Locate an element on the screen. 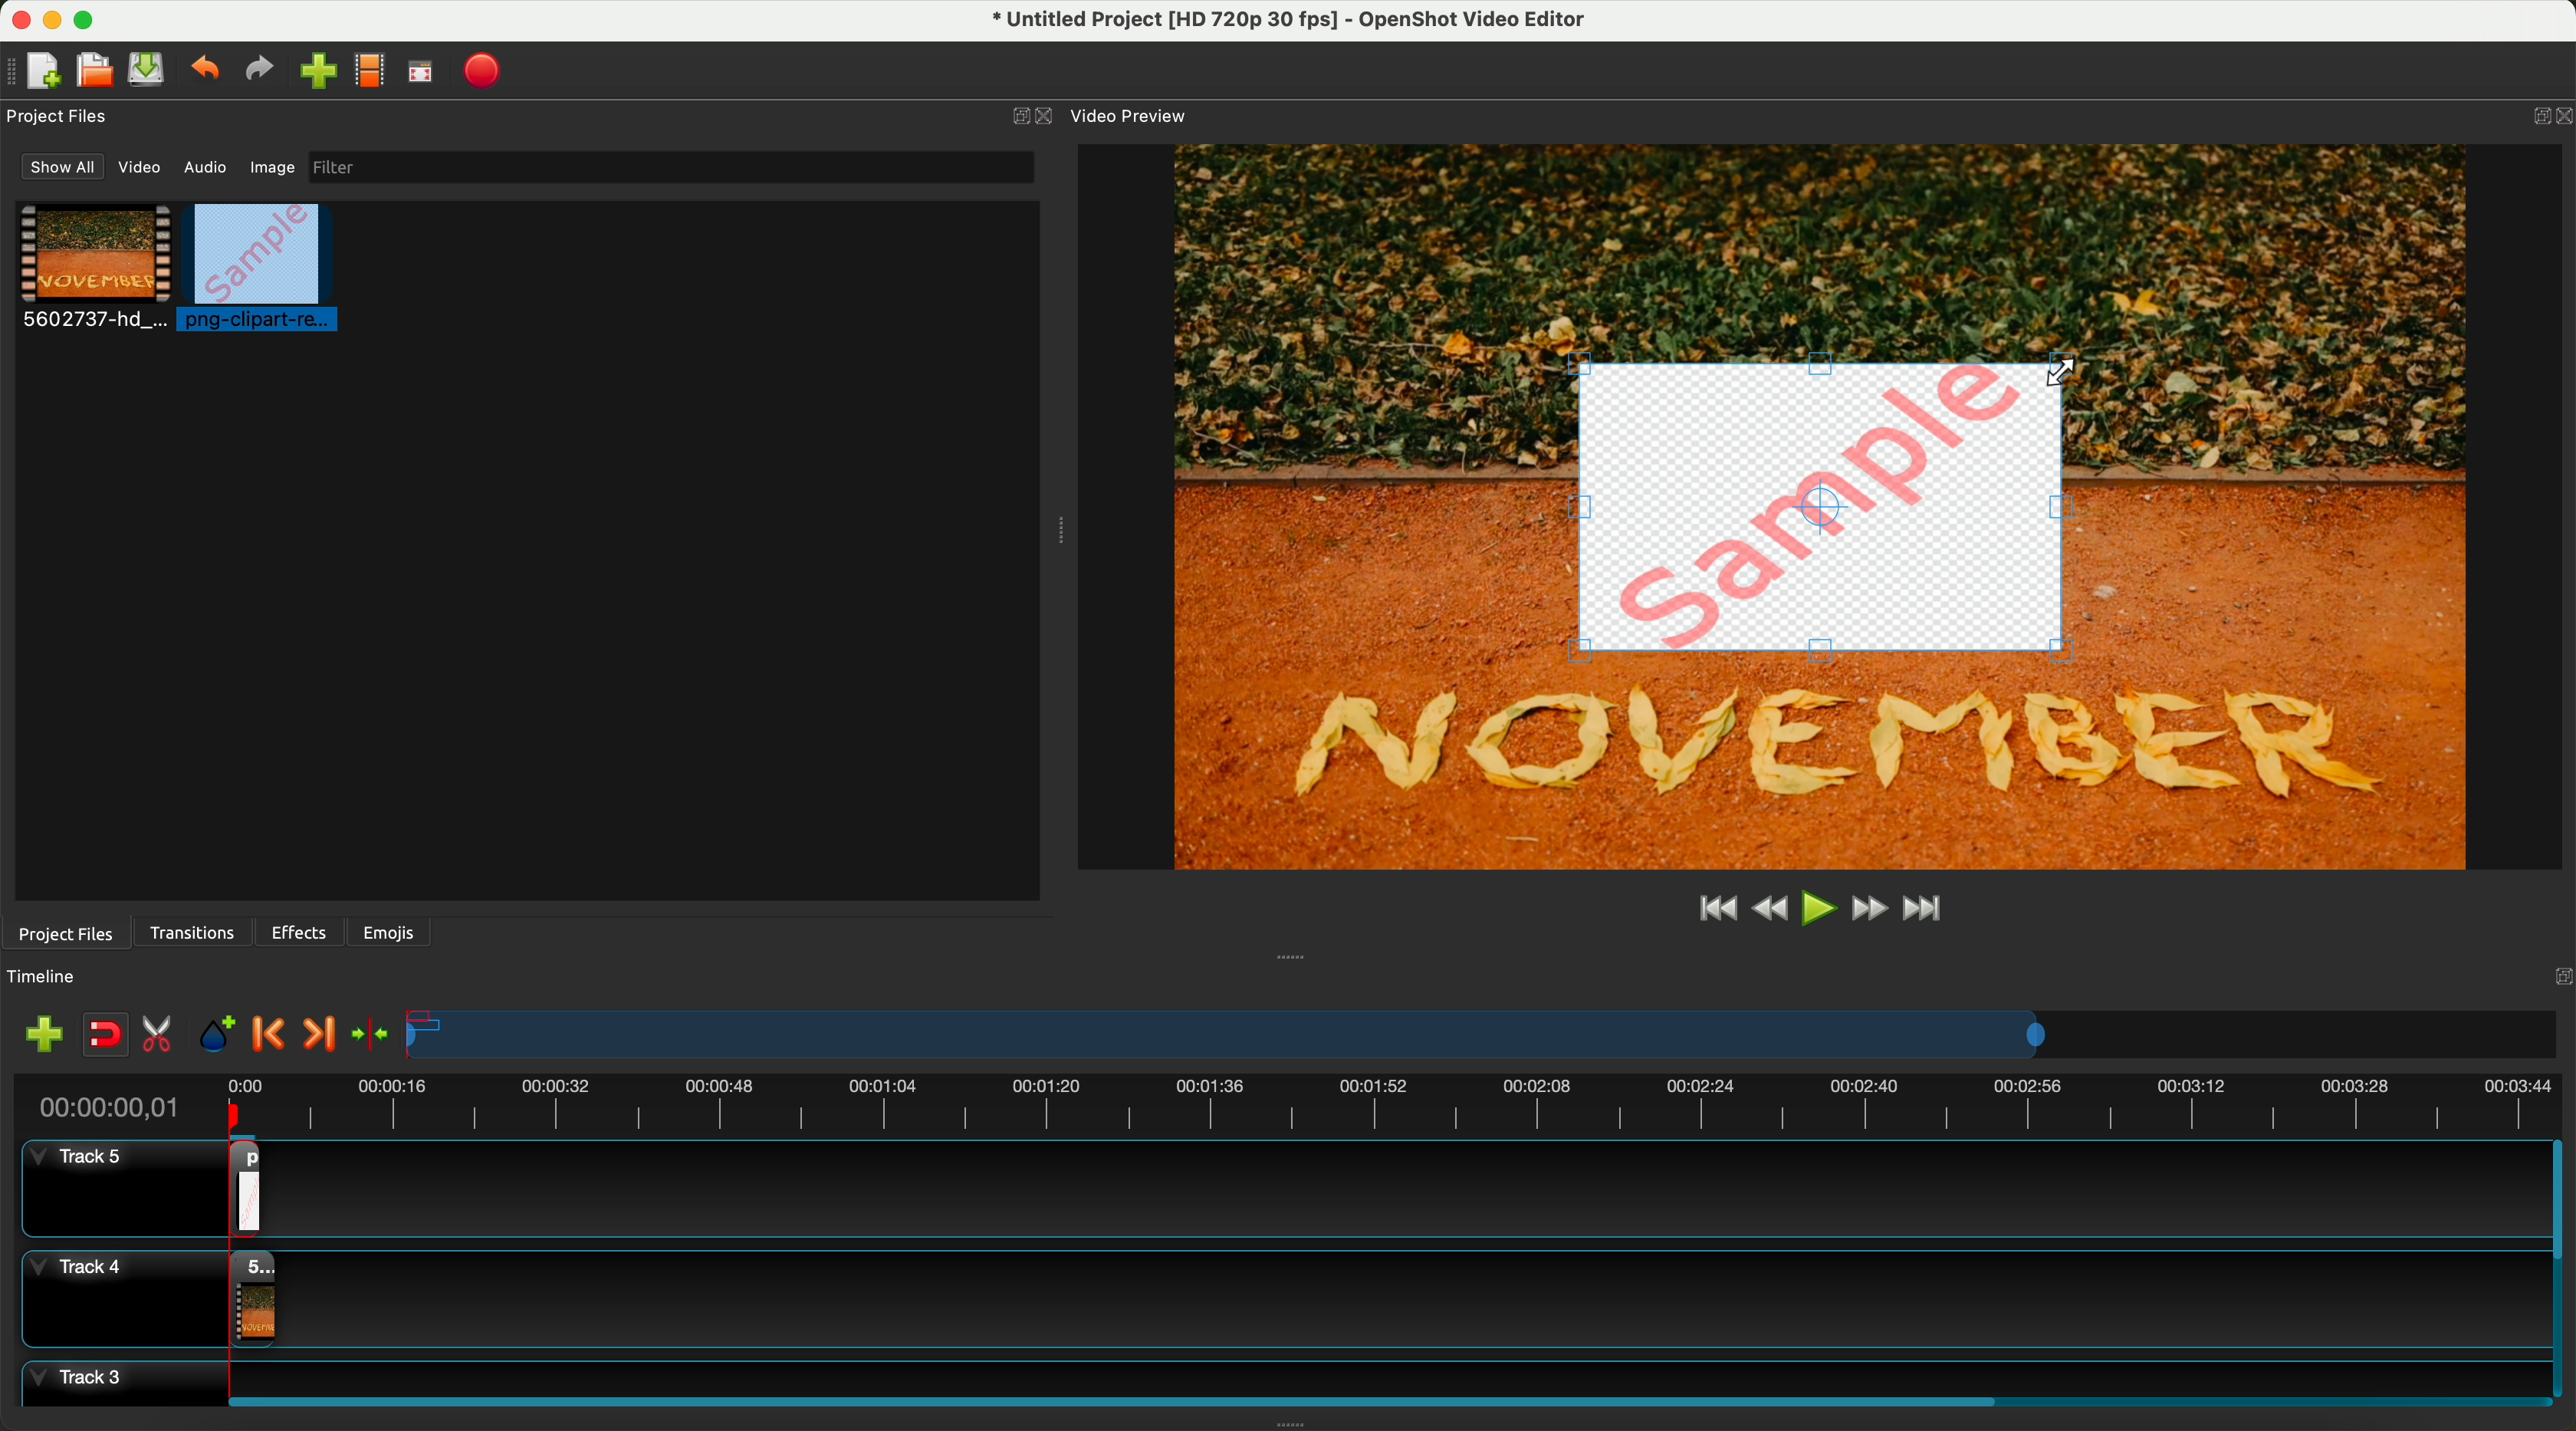 Image resolution: width=2576 pixels, height=1431 pixels. emojis is located at coordinates (389, 929).